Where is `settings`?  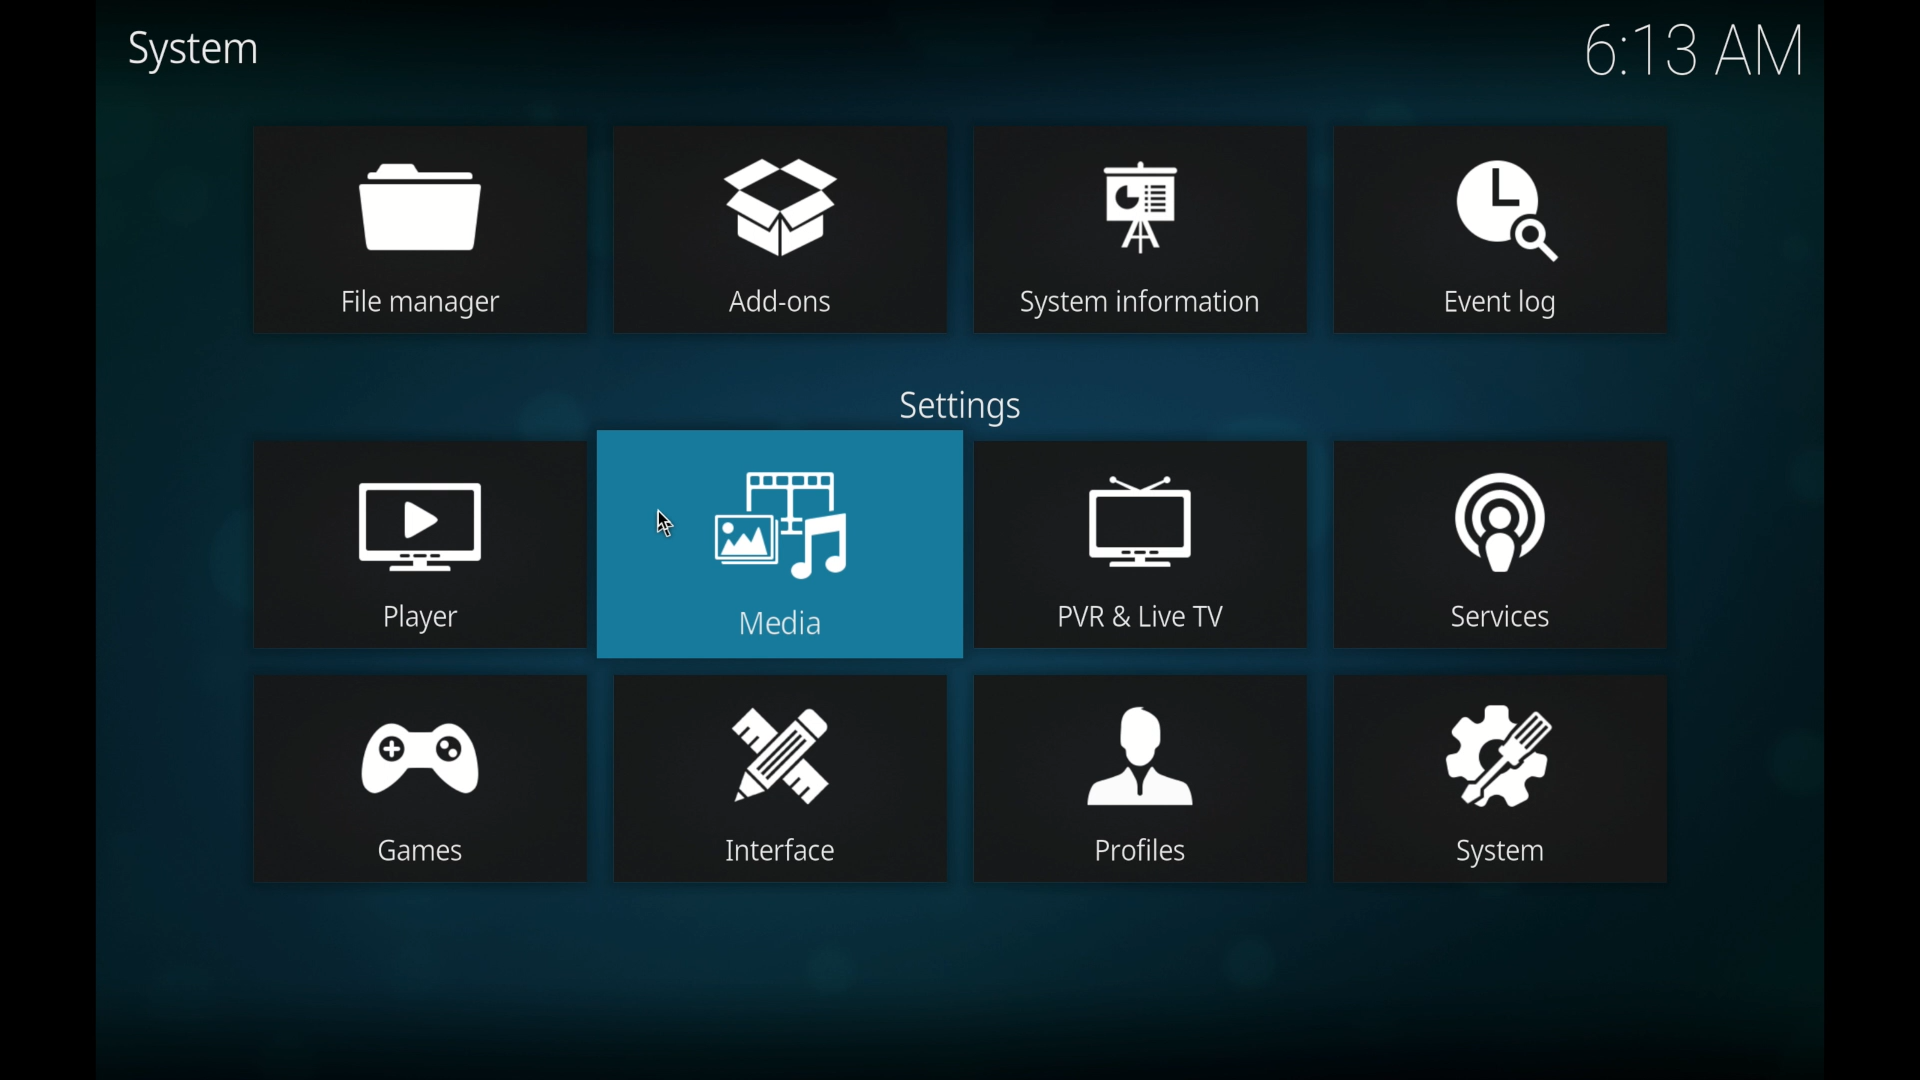
settings is located at coordinates (956, 406).